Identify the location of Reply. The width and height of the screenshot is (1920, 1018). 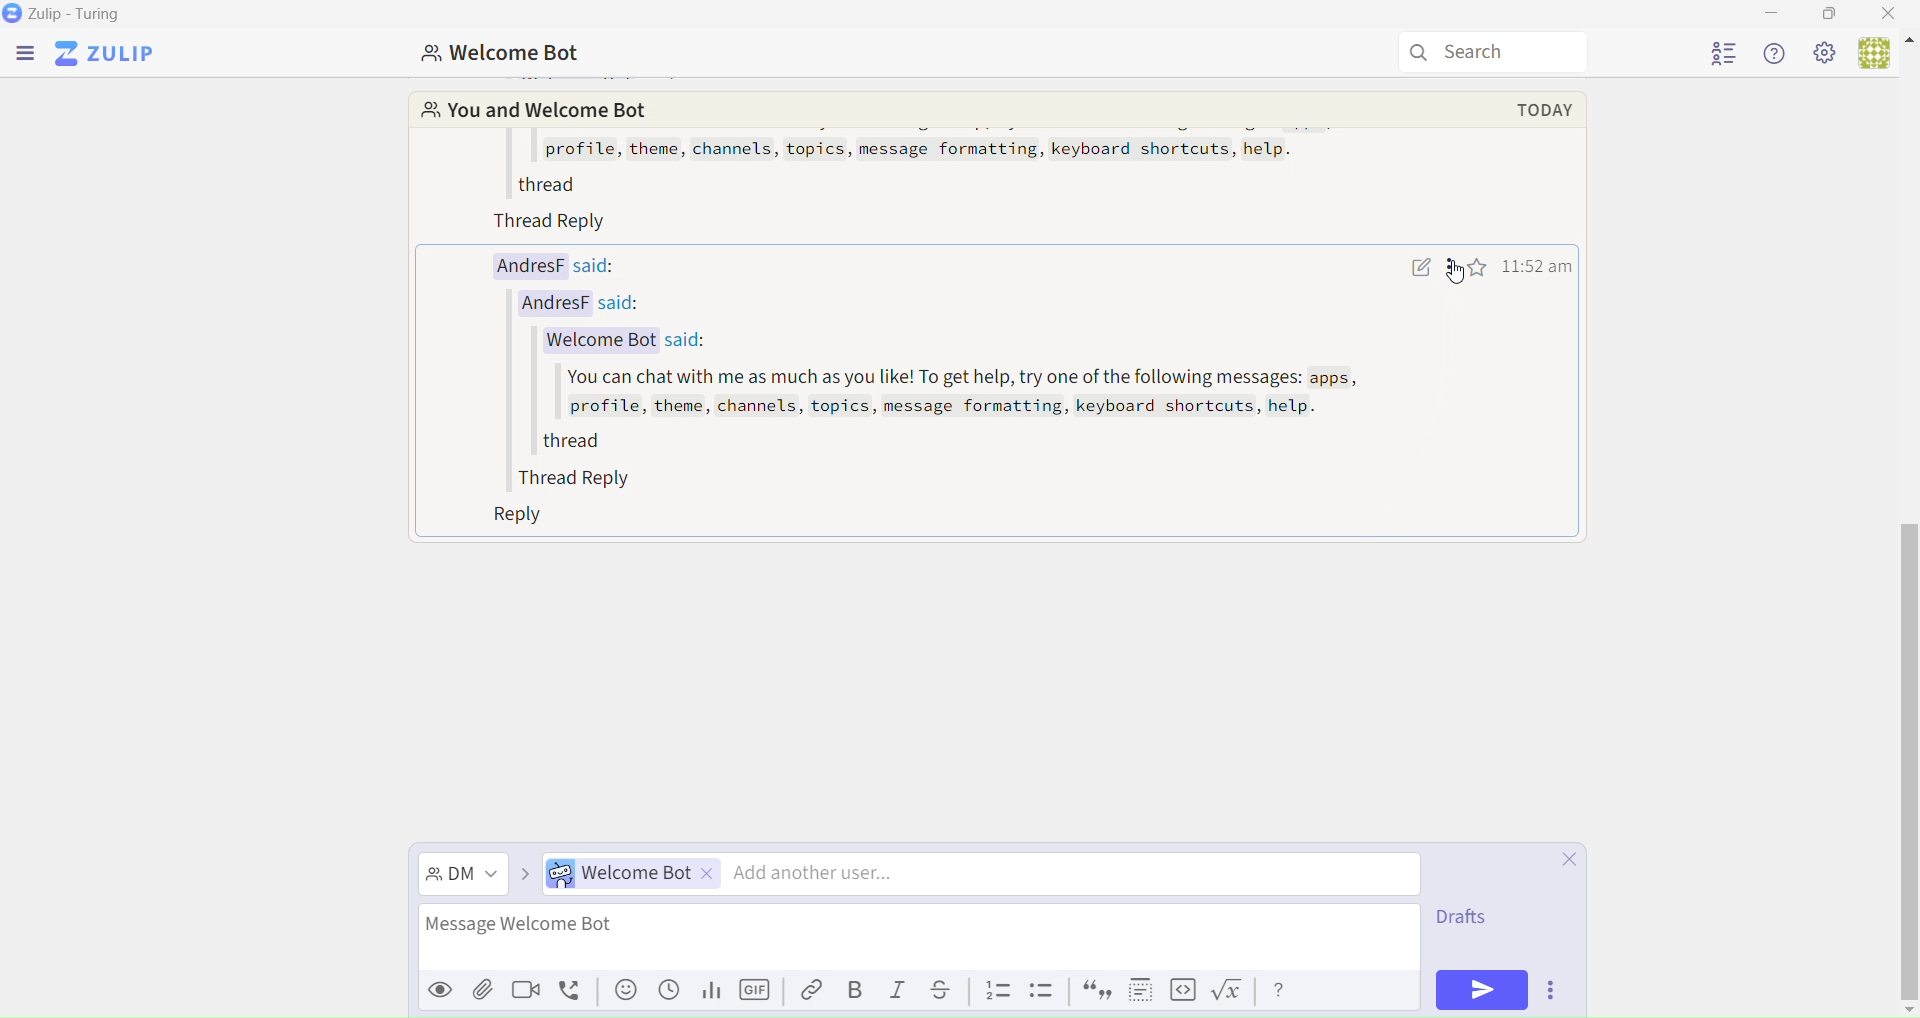
(504, 516).